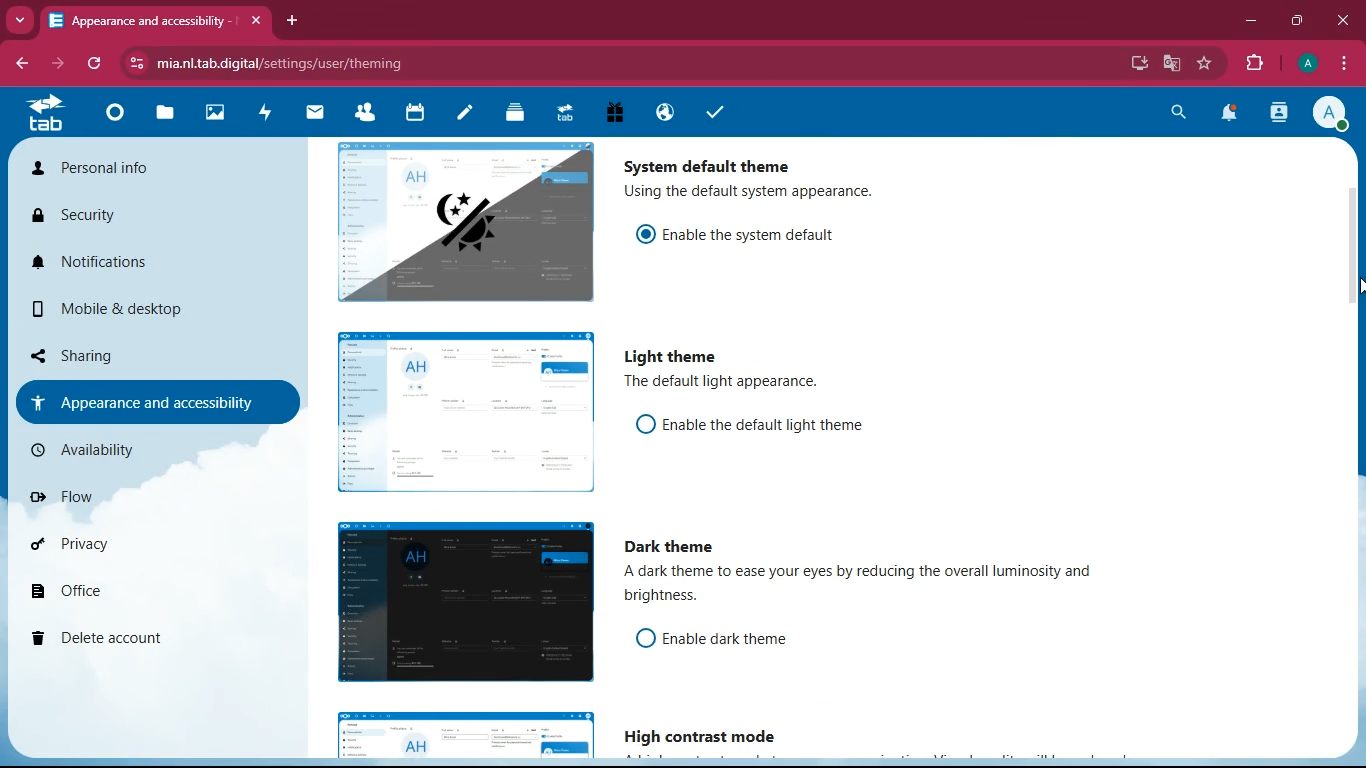 The width and height of the screenshot is (1366, 768). I want to click on dark theme, so click(680, 547).